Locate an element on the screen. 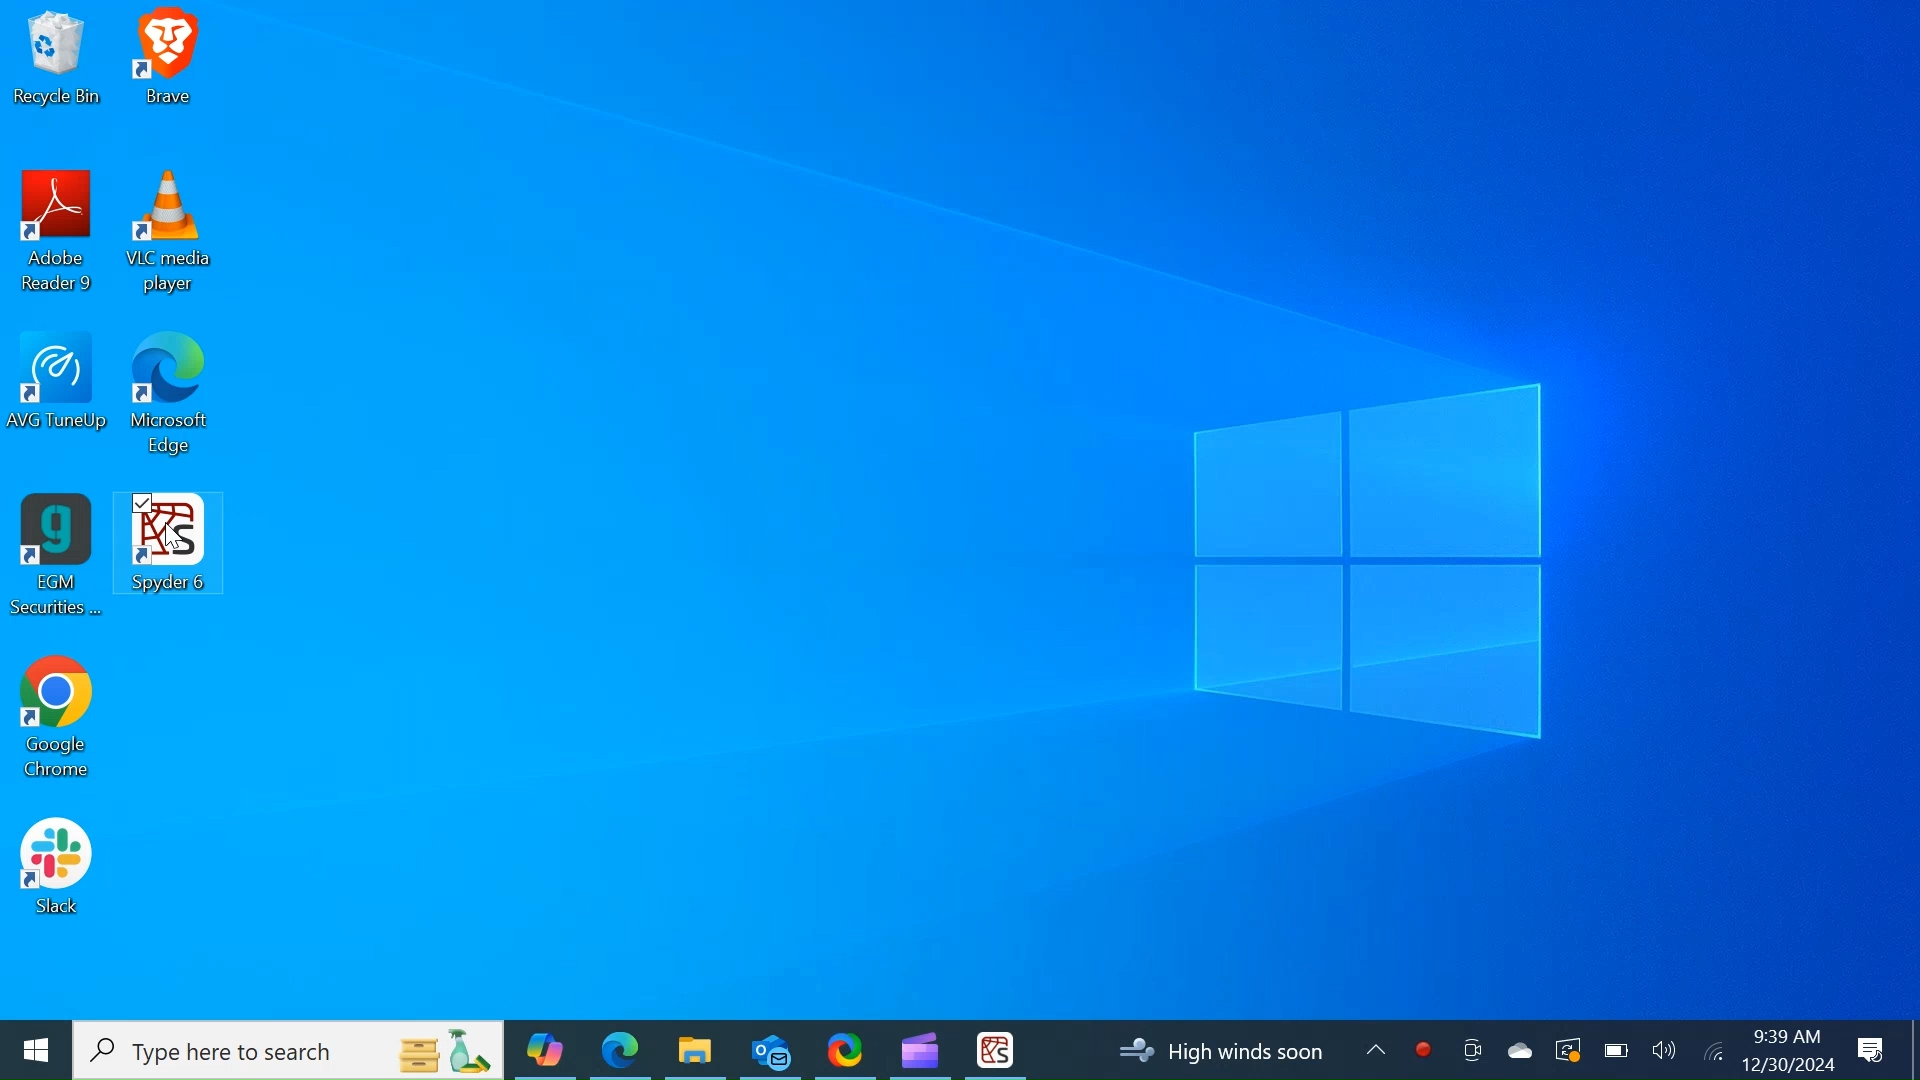  Cursor is located at coordinates (175, 541).